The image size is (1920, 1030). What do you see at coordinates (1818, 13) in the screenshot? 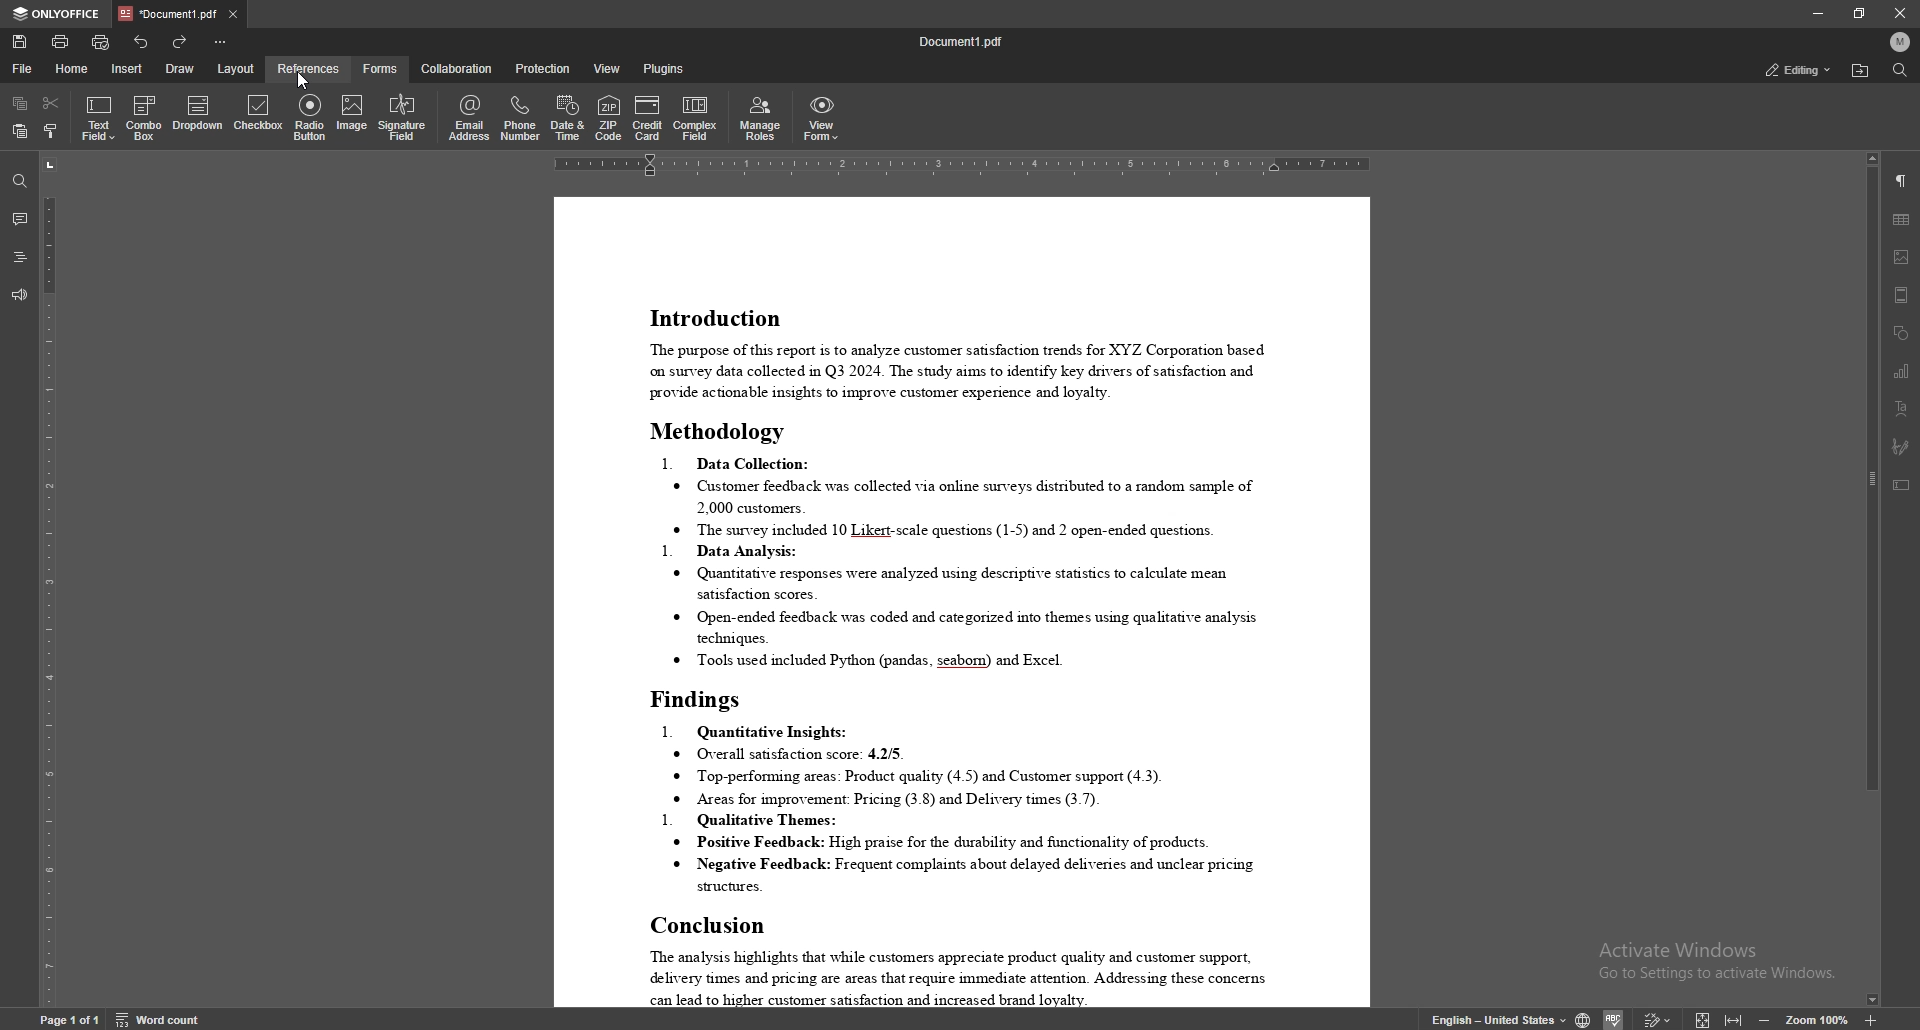
I see `minimize` at bounding box center [1818, 13].